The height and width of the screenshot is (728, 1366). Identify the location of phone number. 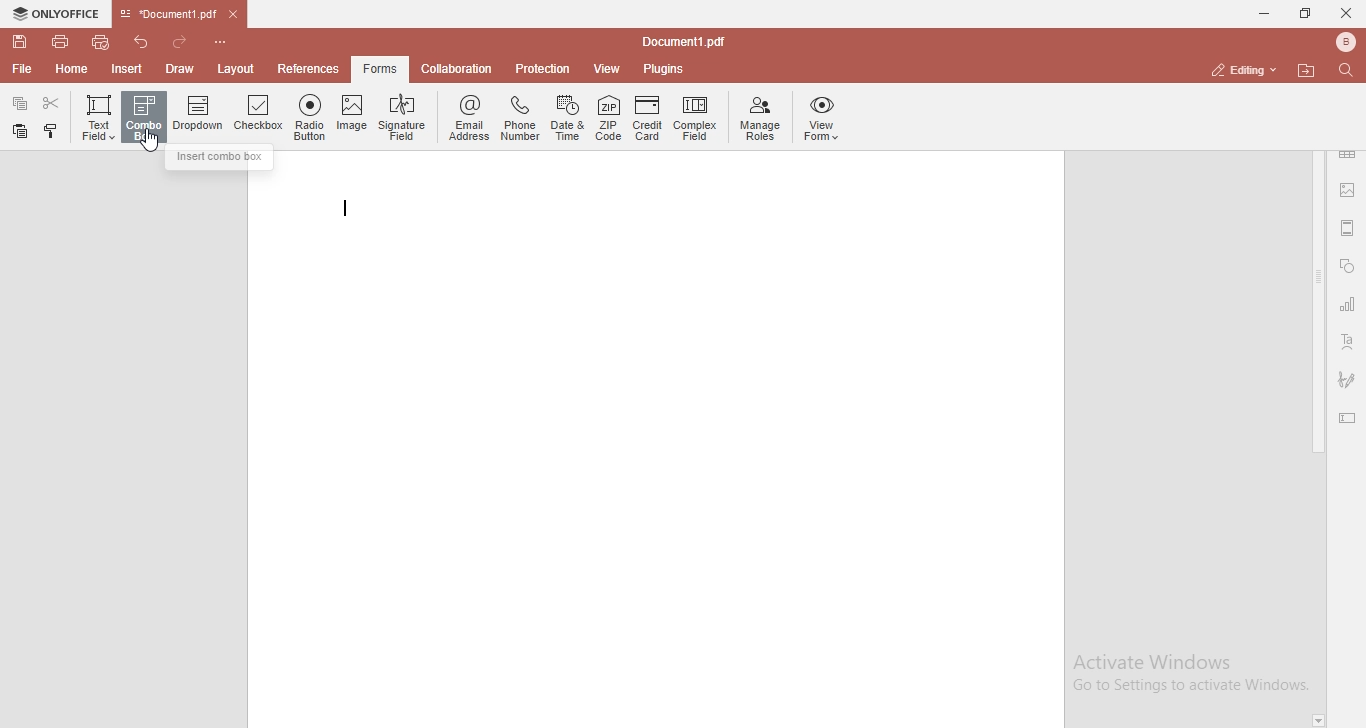
(520, 116).